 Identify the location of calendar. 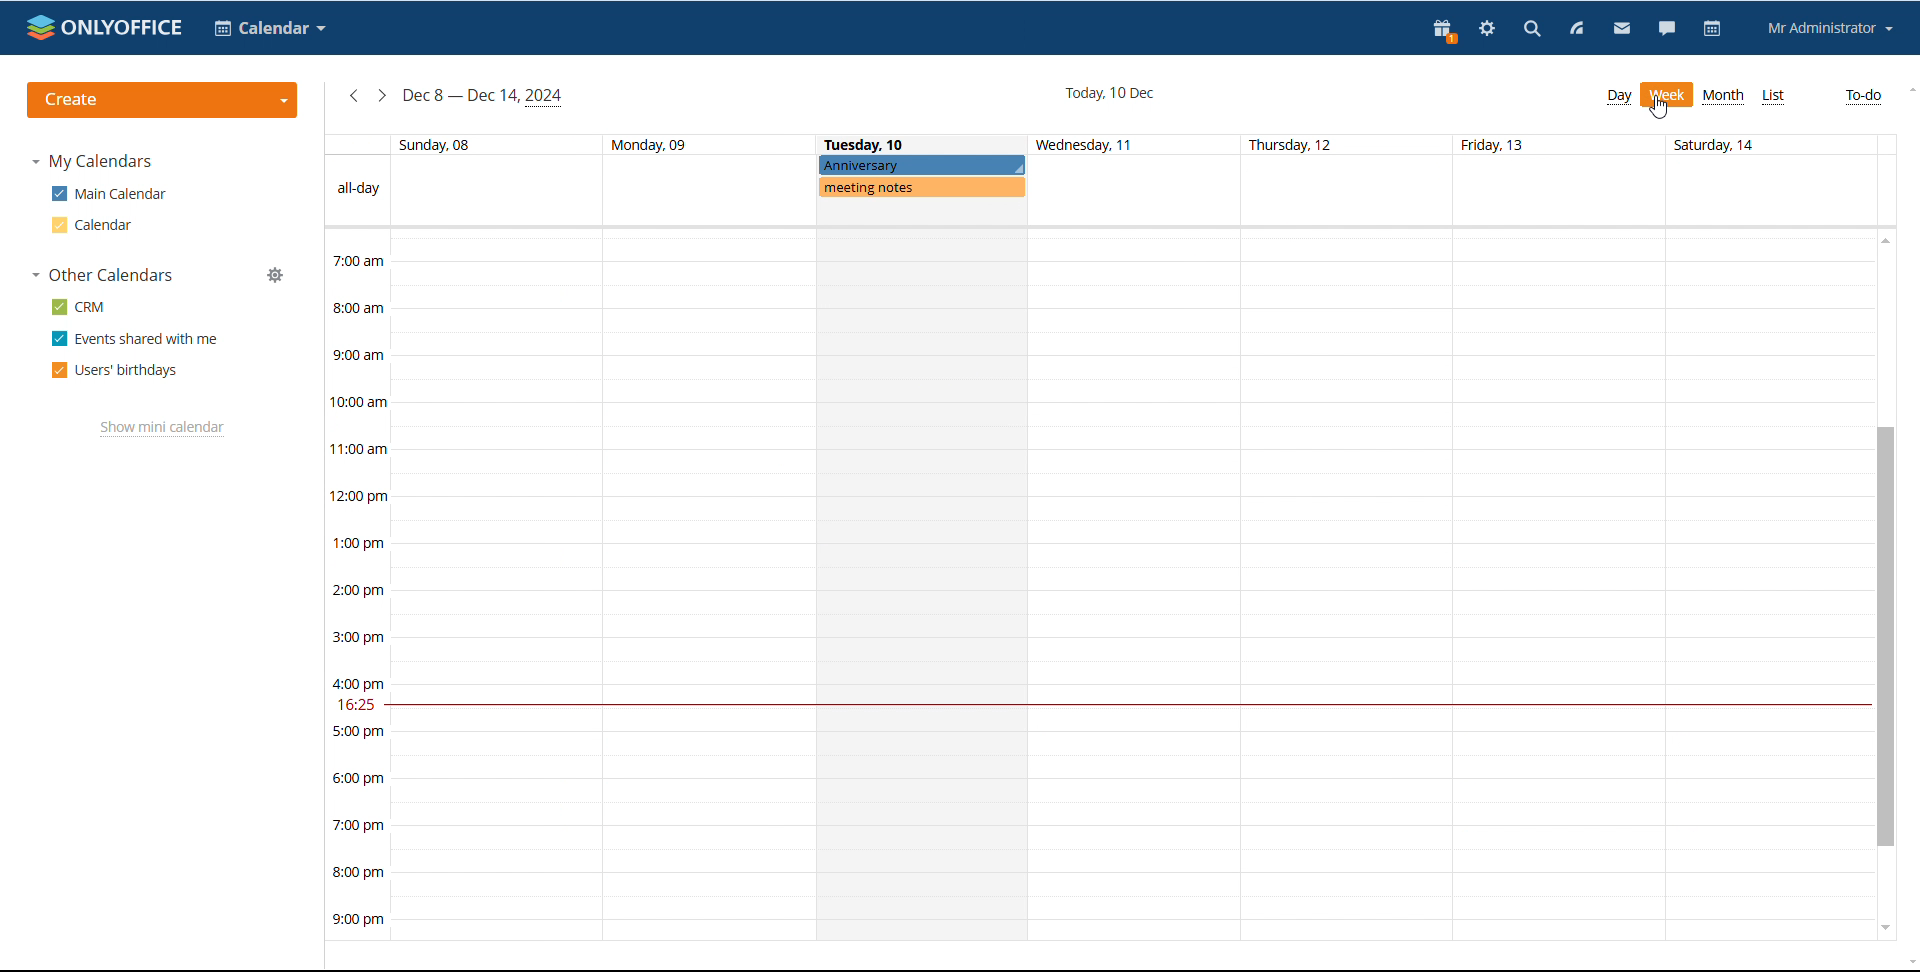
(91, 225).